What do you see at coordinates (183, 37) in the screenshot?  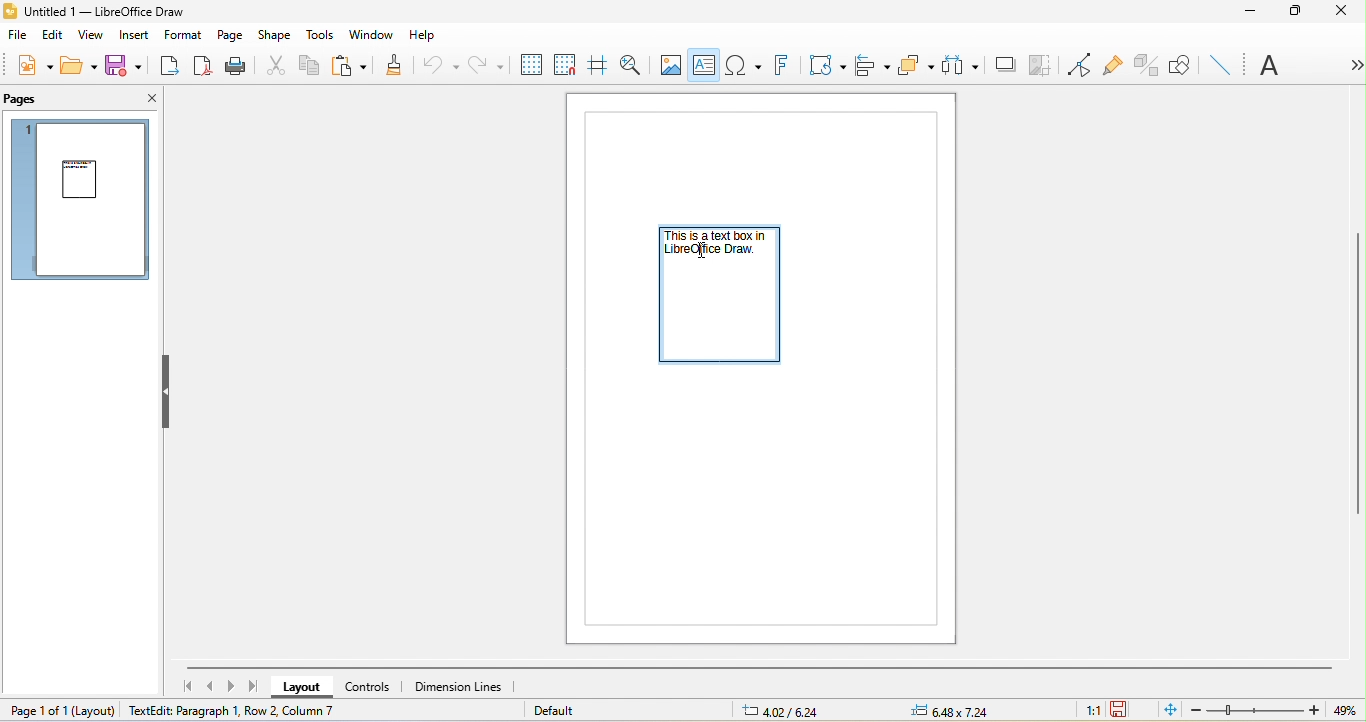 I see `format` at bounding box center [183, 37].